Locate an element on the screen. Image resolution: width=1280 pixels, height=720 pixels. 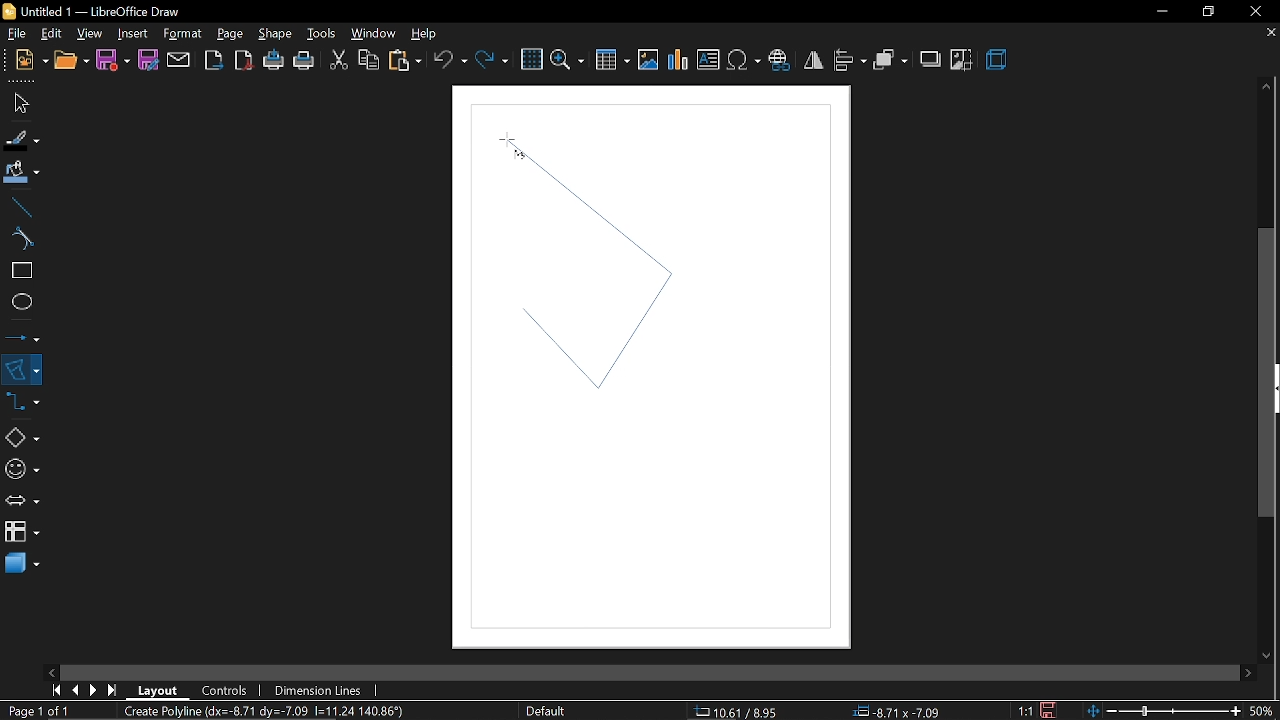
insert symbol is located at coordinates (743, 60).